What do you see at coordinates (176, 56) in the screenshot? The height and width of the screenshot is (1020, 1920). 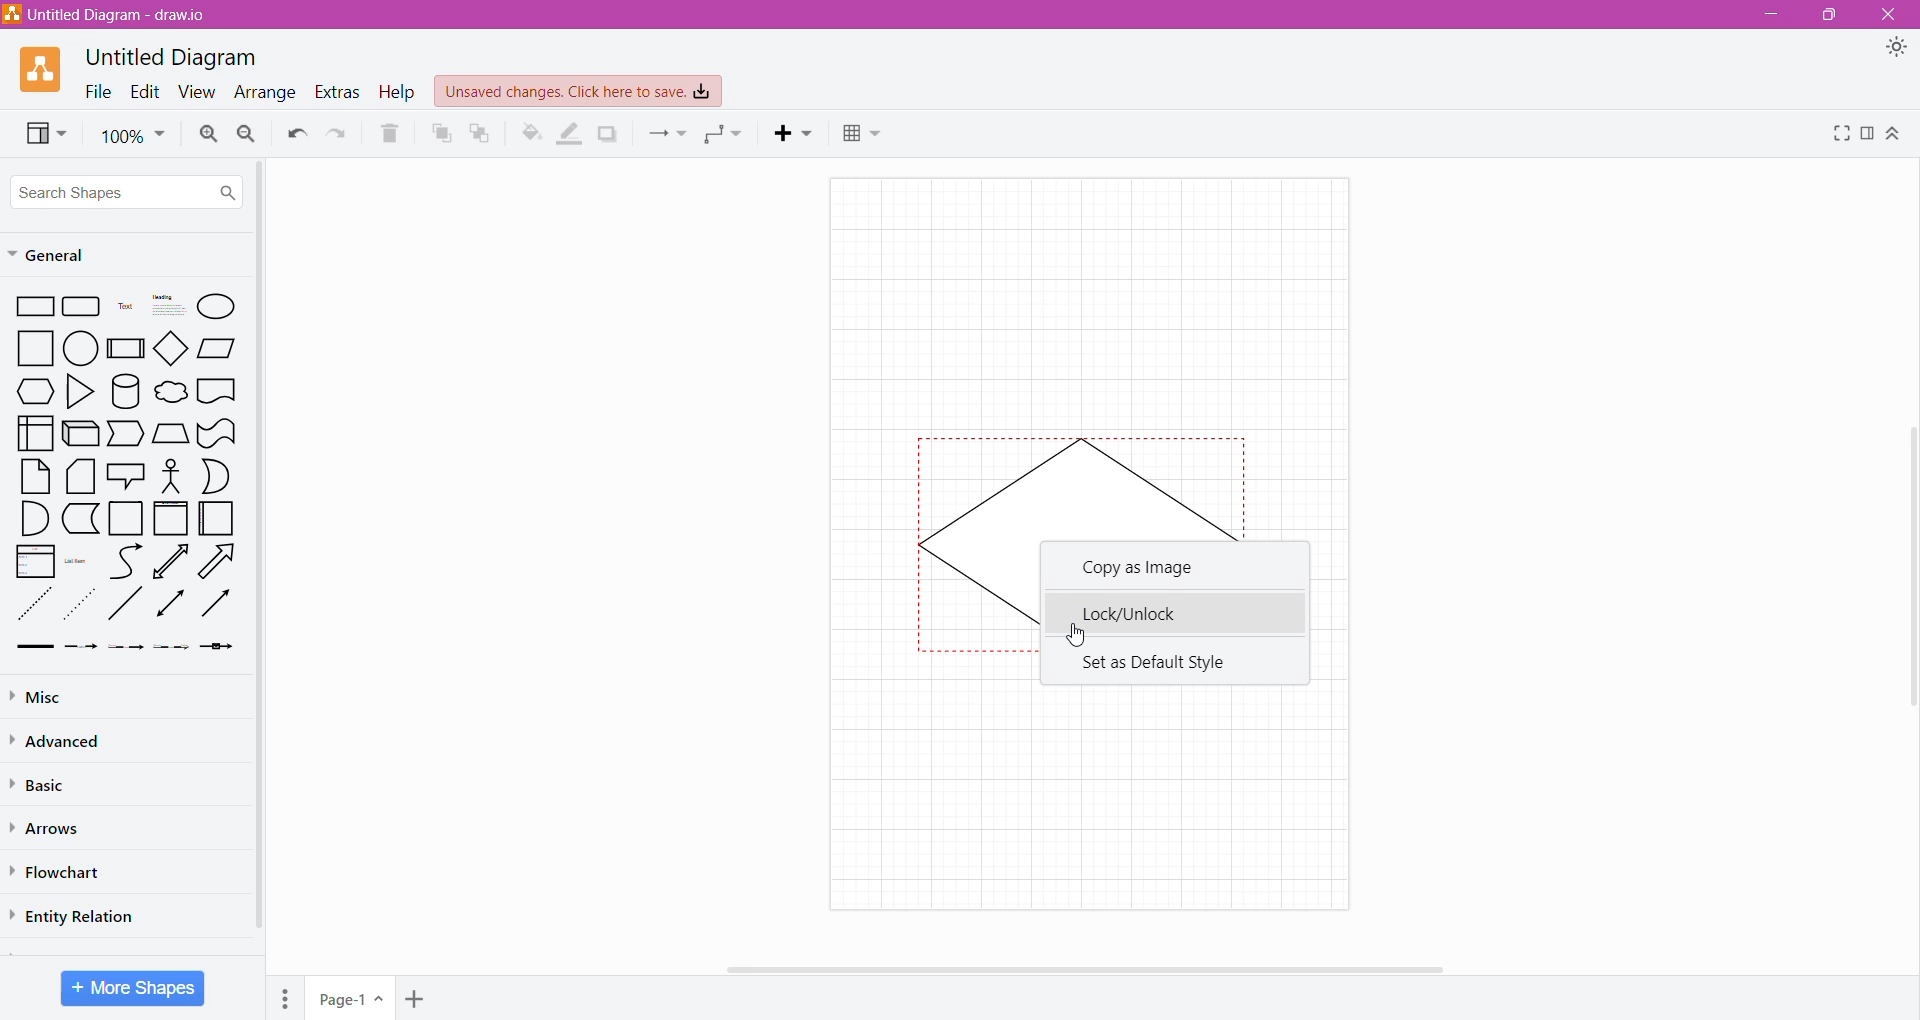 I see `Untitled Diagram` at bounding box center [176, 56].